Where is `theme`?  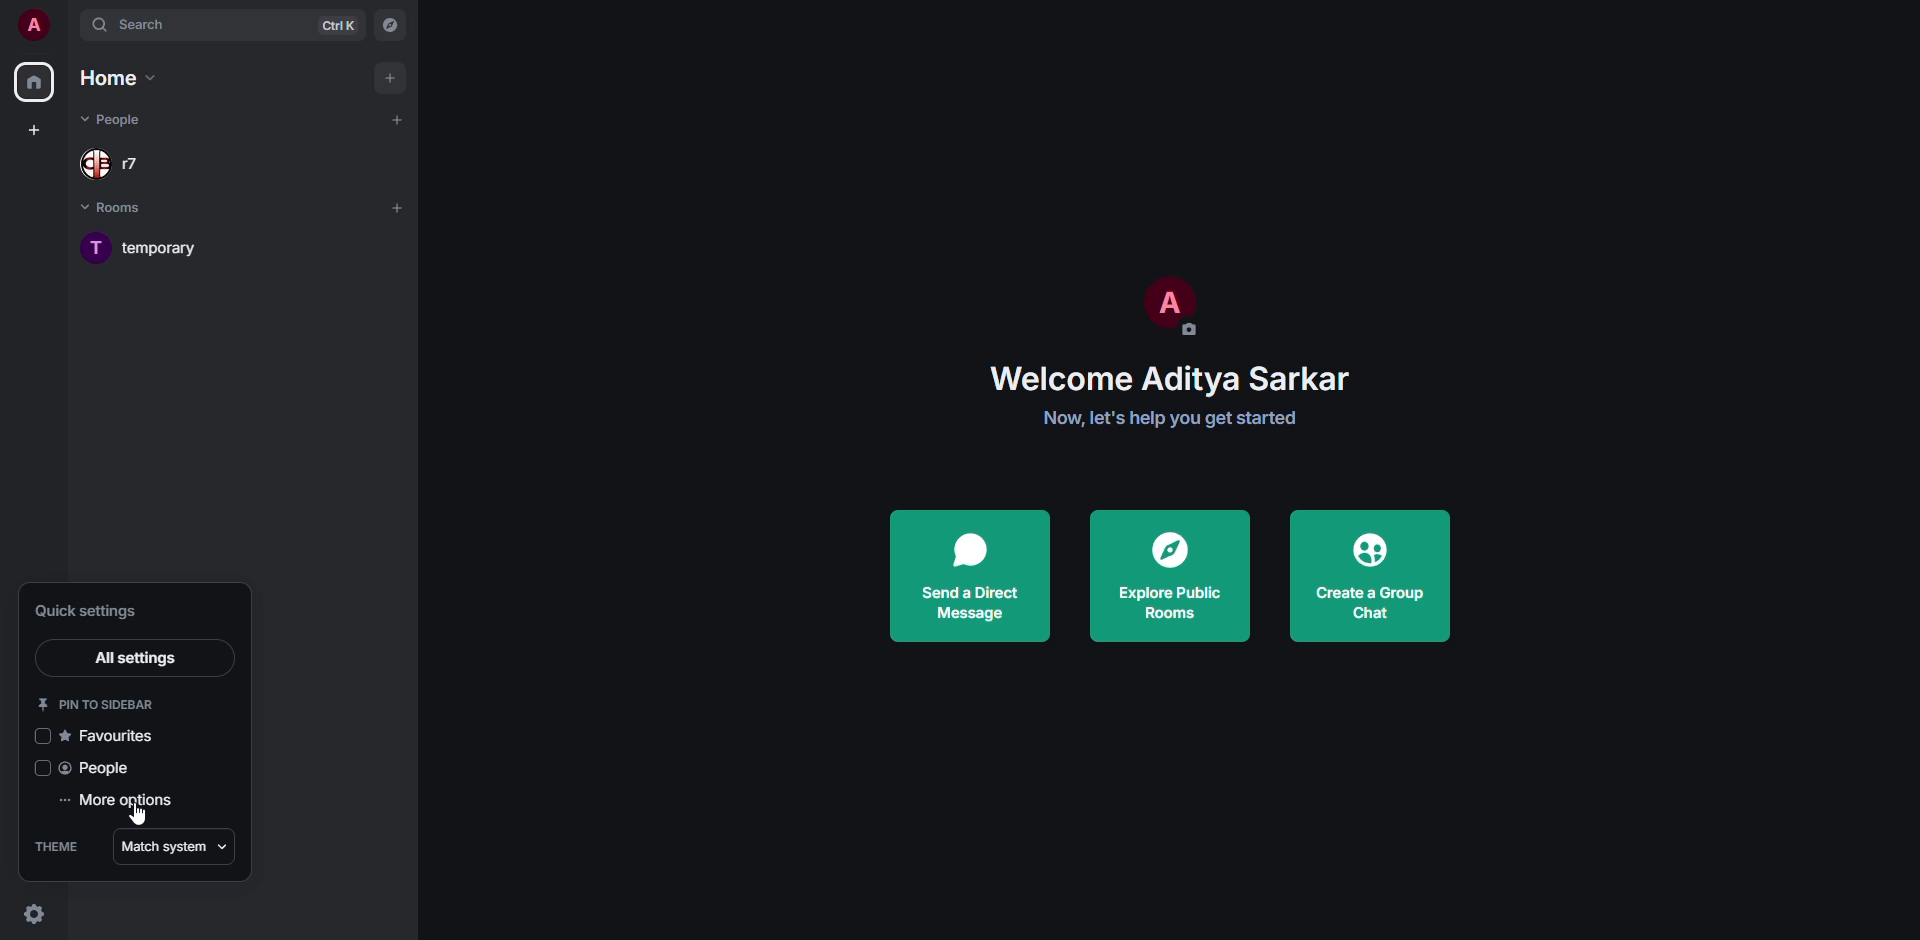 theme is located at coordinates (57, 844).